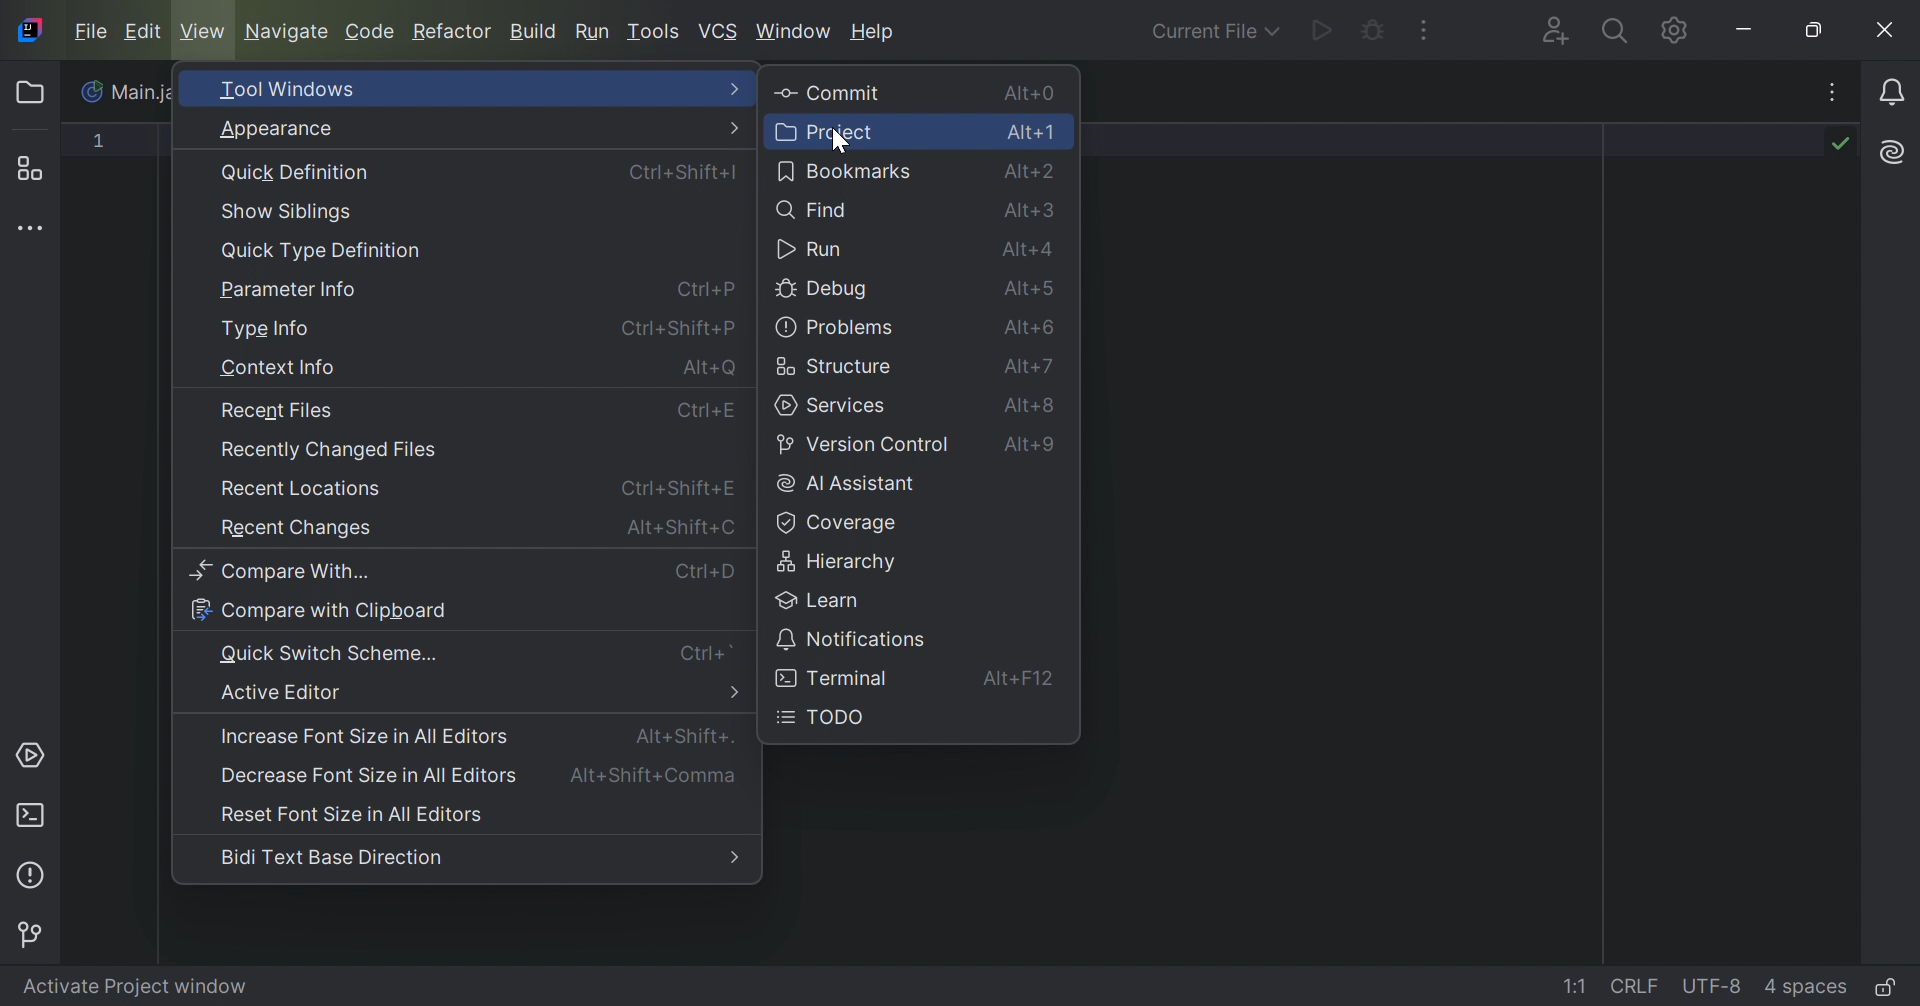 Image resolution: width=1920 pixels, height=1006 pixels. What do you see at coordinates (675, 327) in the screenshot?
I see `Crl+Shift+P` at bounding box center [675, 327].